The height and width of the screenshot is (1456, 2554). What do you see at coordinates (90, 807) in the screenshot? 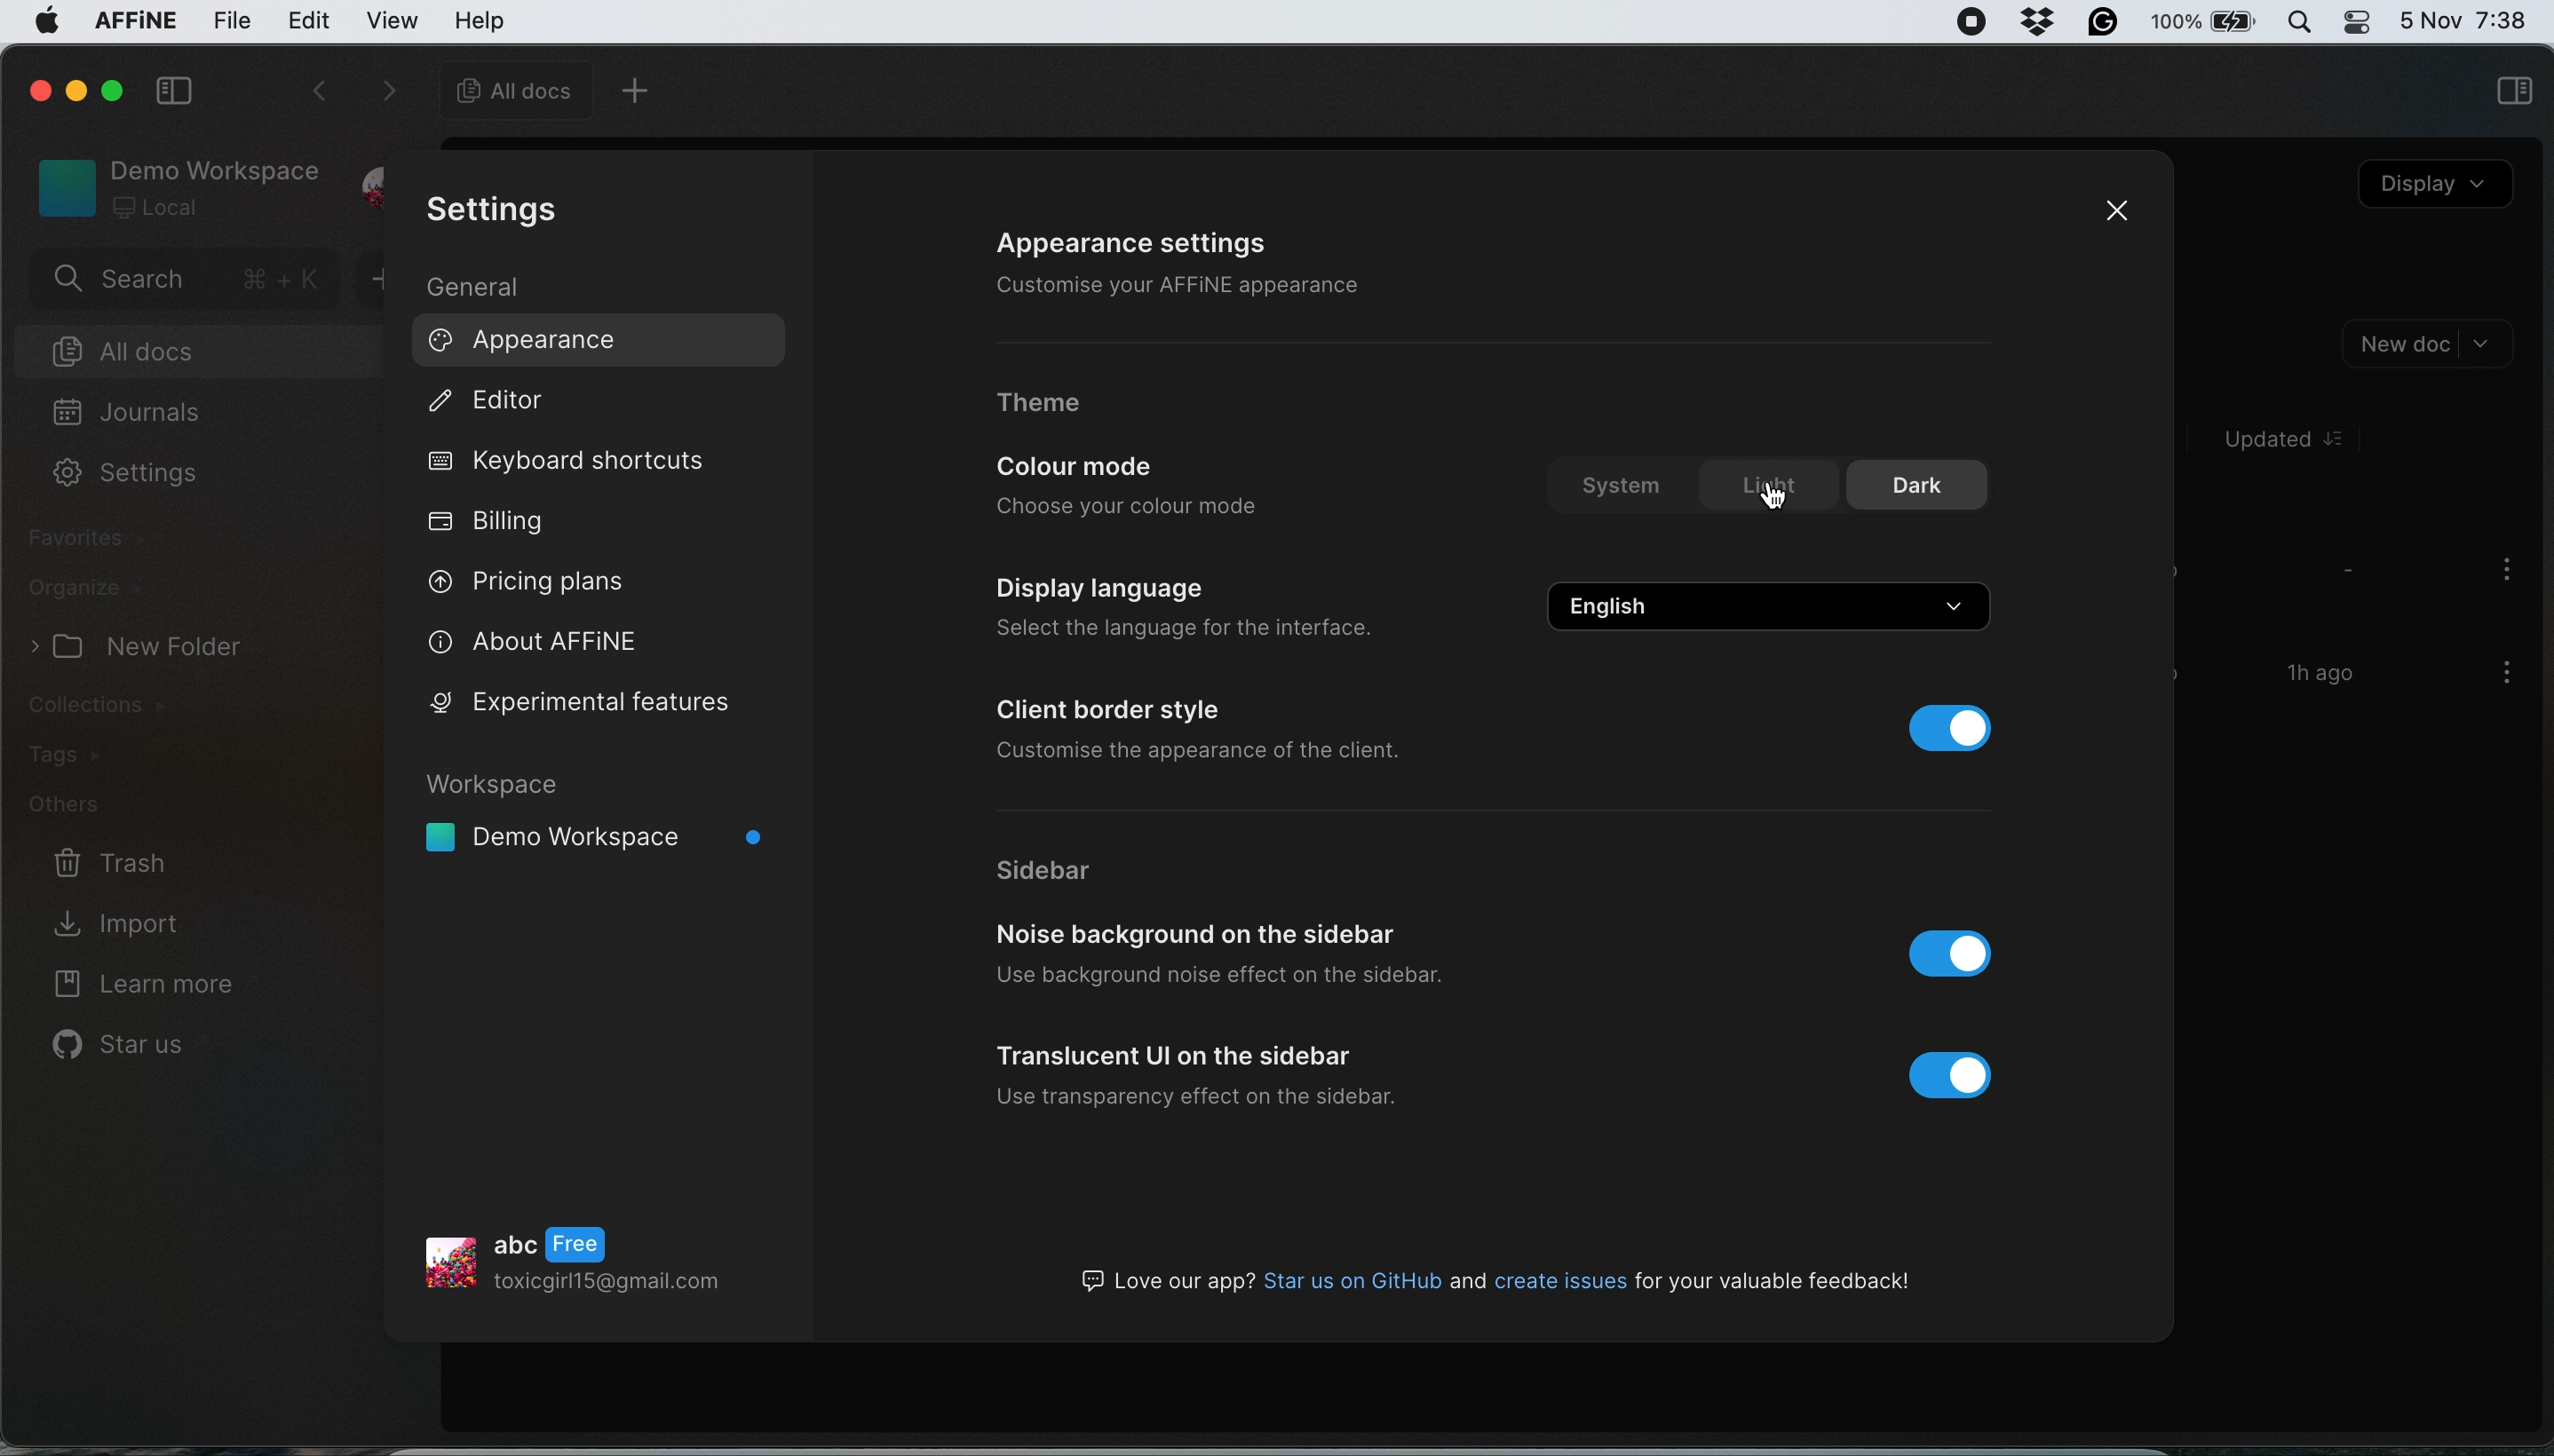
I see `others` at bounding box center [90, 807].